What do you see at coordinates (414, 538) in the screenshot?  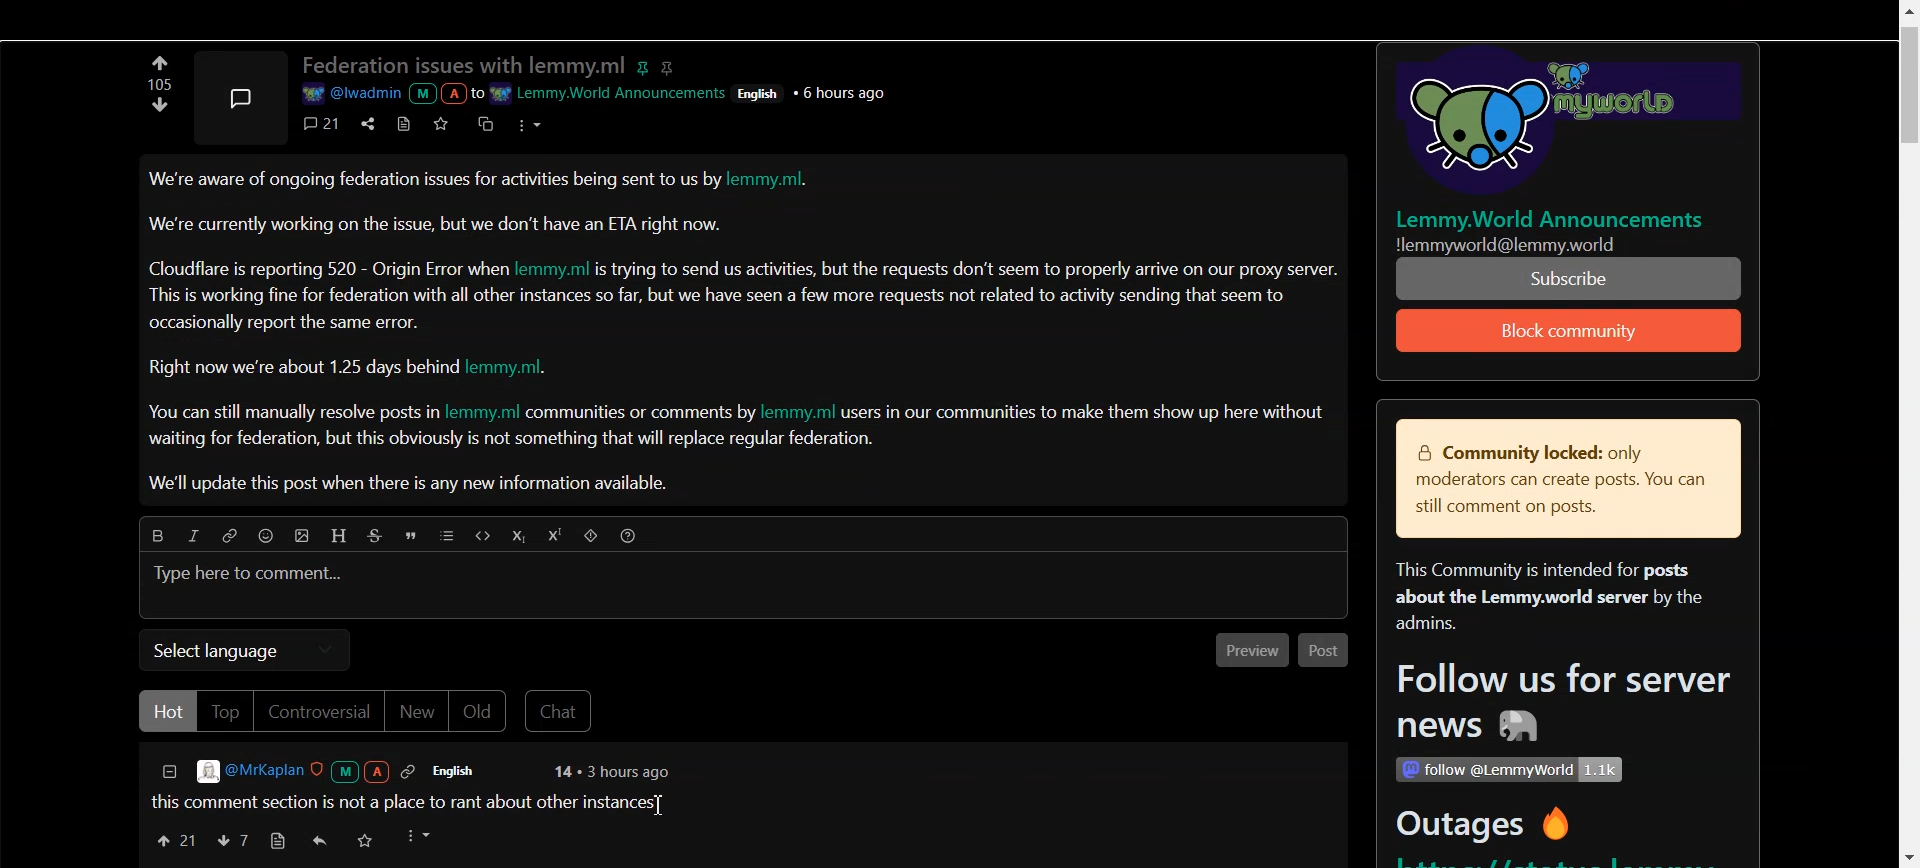 I see `Quote` at bounding box center [414, 538].